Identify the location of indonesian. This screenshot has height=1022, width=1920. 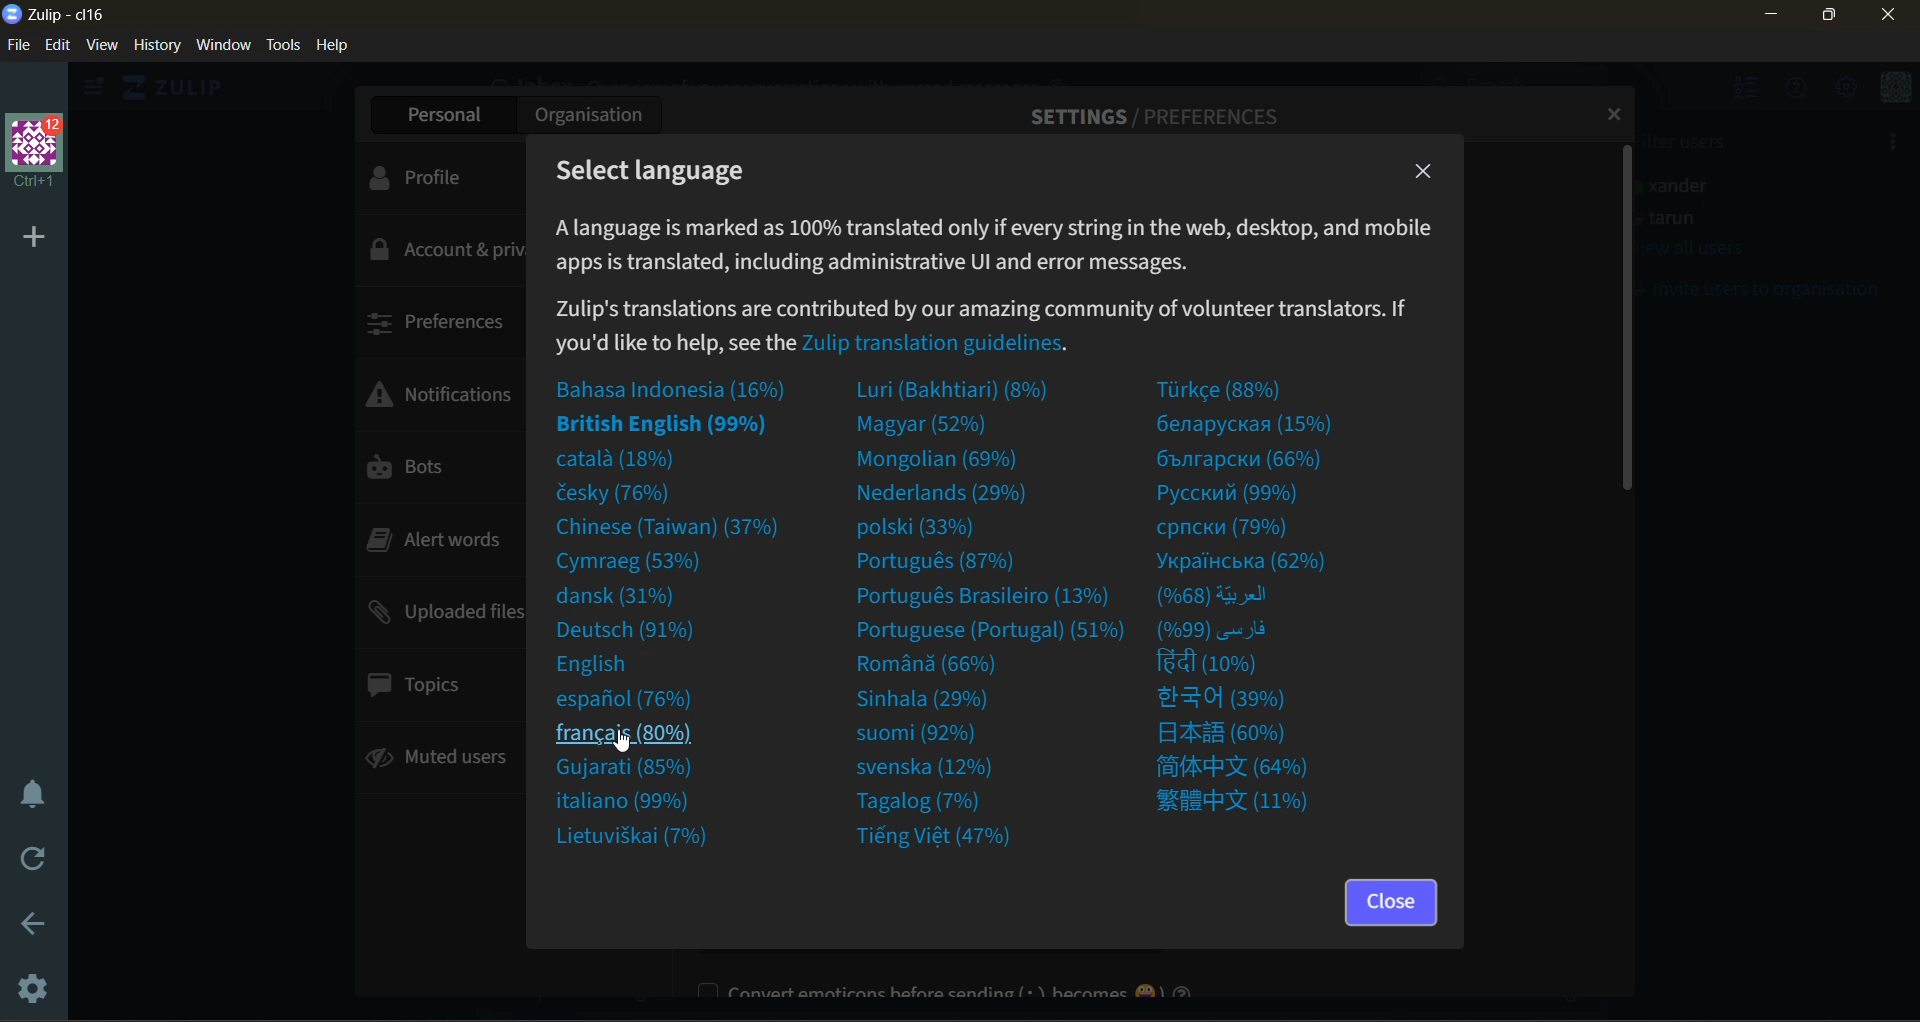
(673, 388).